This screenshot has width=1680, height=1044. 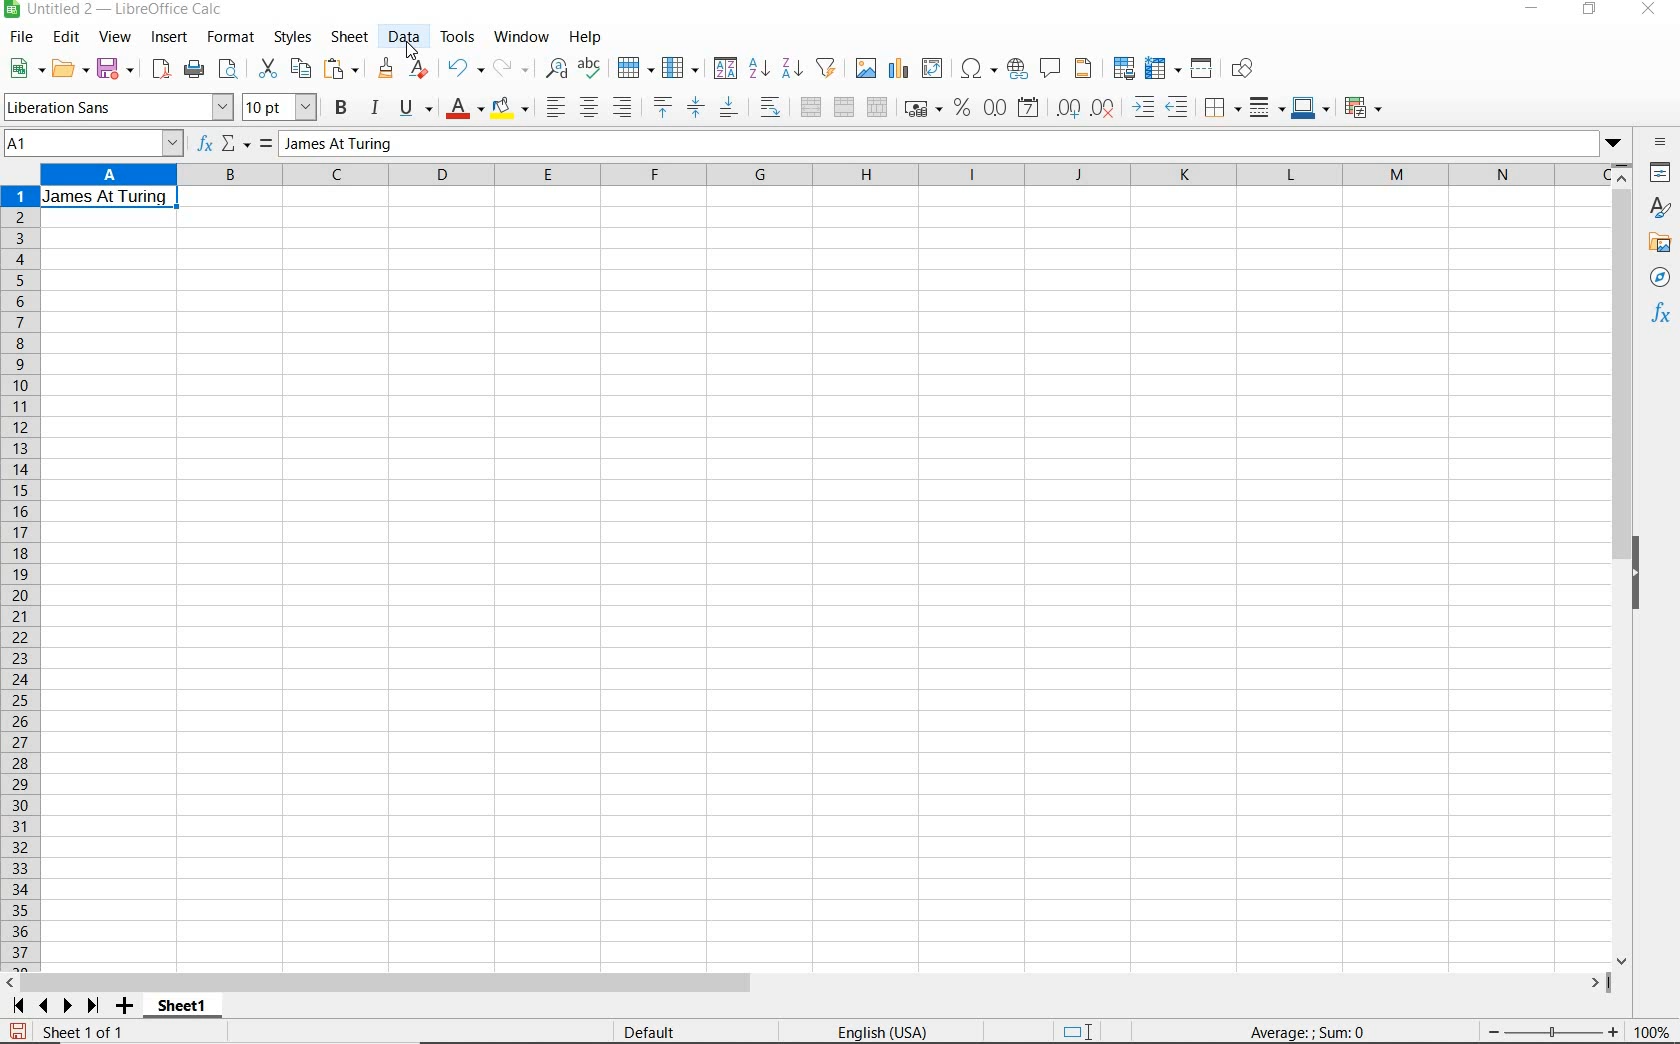 I want to click on file name, so click(x=118, y=10).